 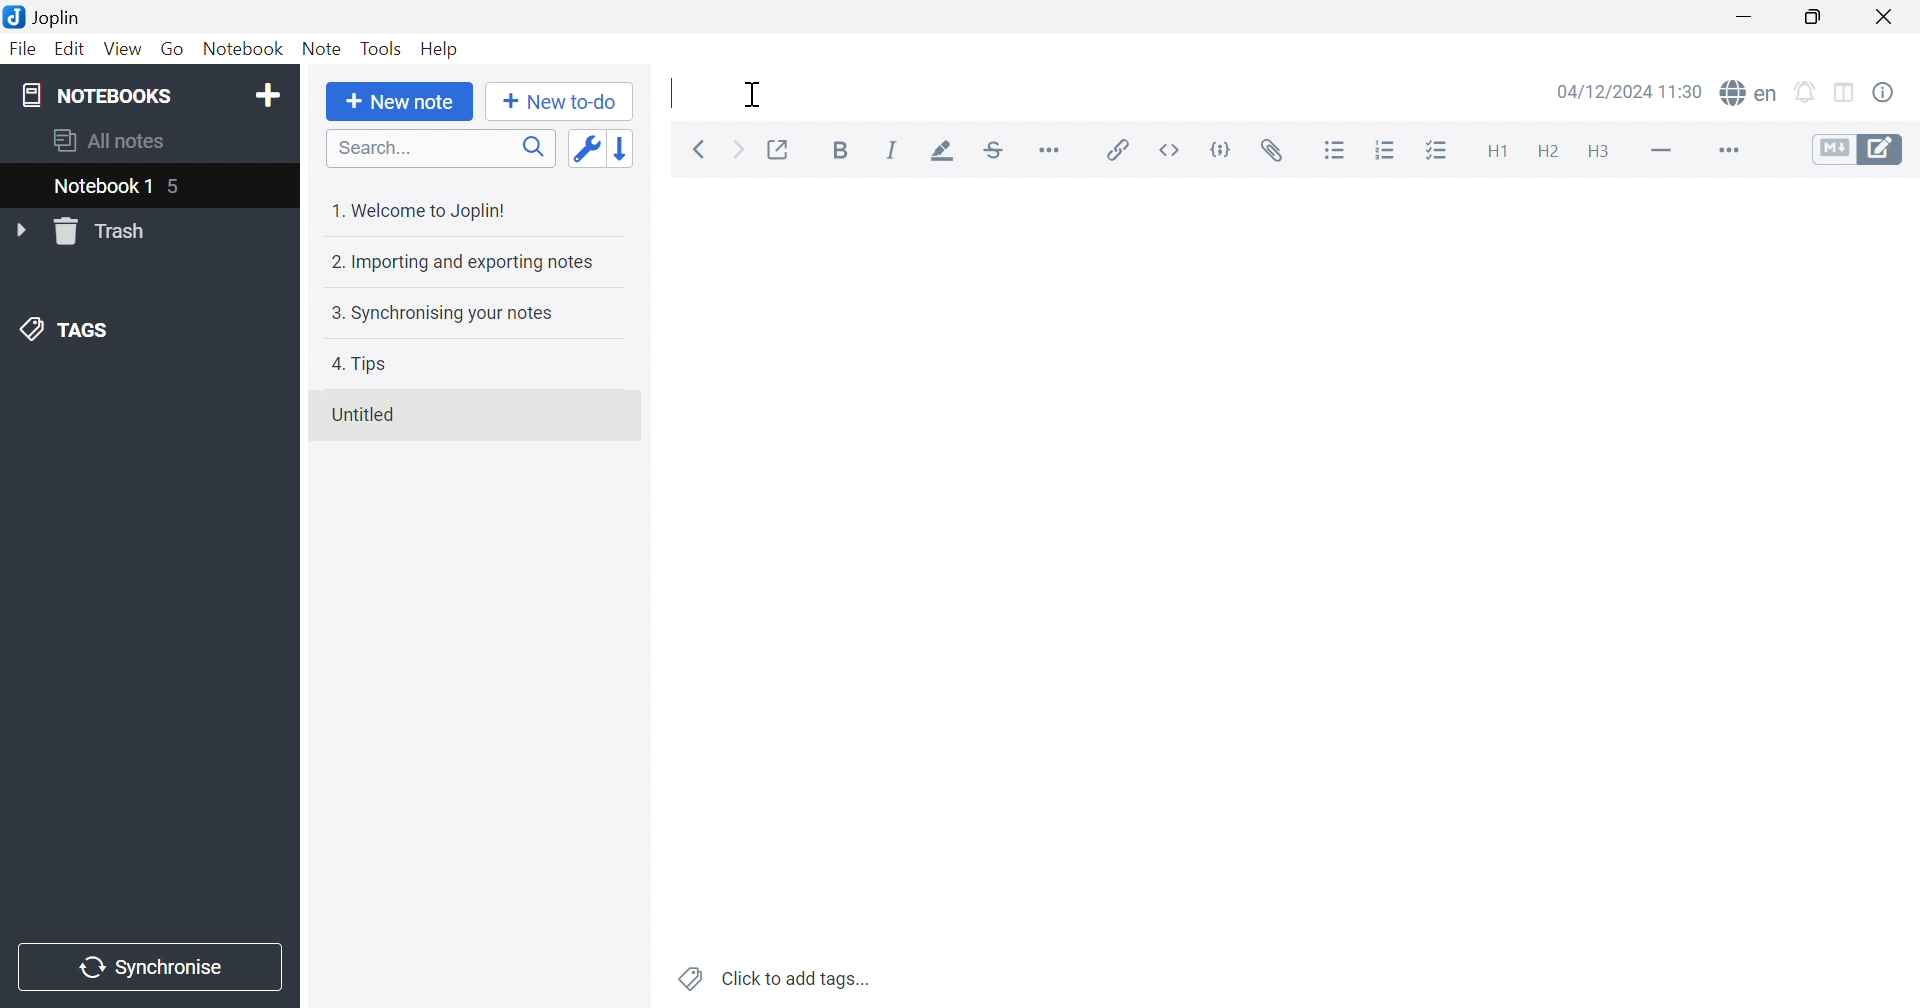 I want to click on Toggle sort order field, so click(x=583, y=148).